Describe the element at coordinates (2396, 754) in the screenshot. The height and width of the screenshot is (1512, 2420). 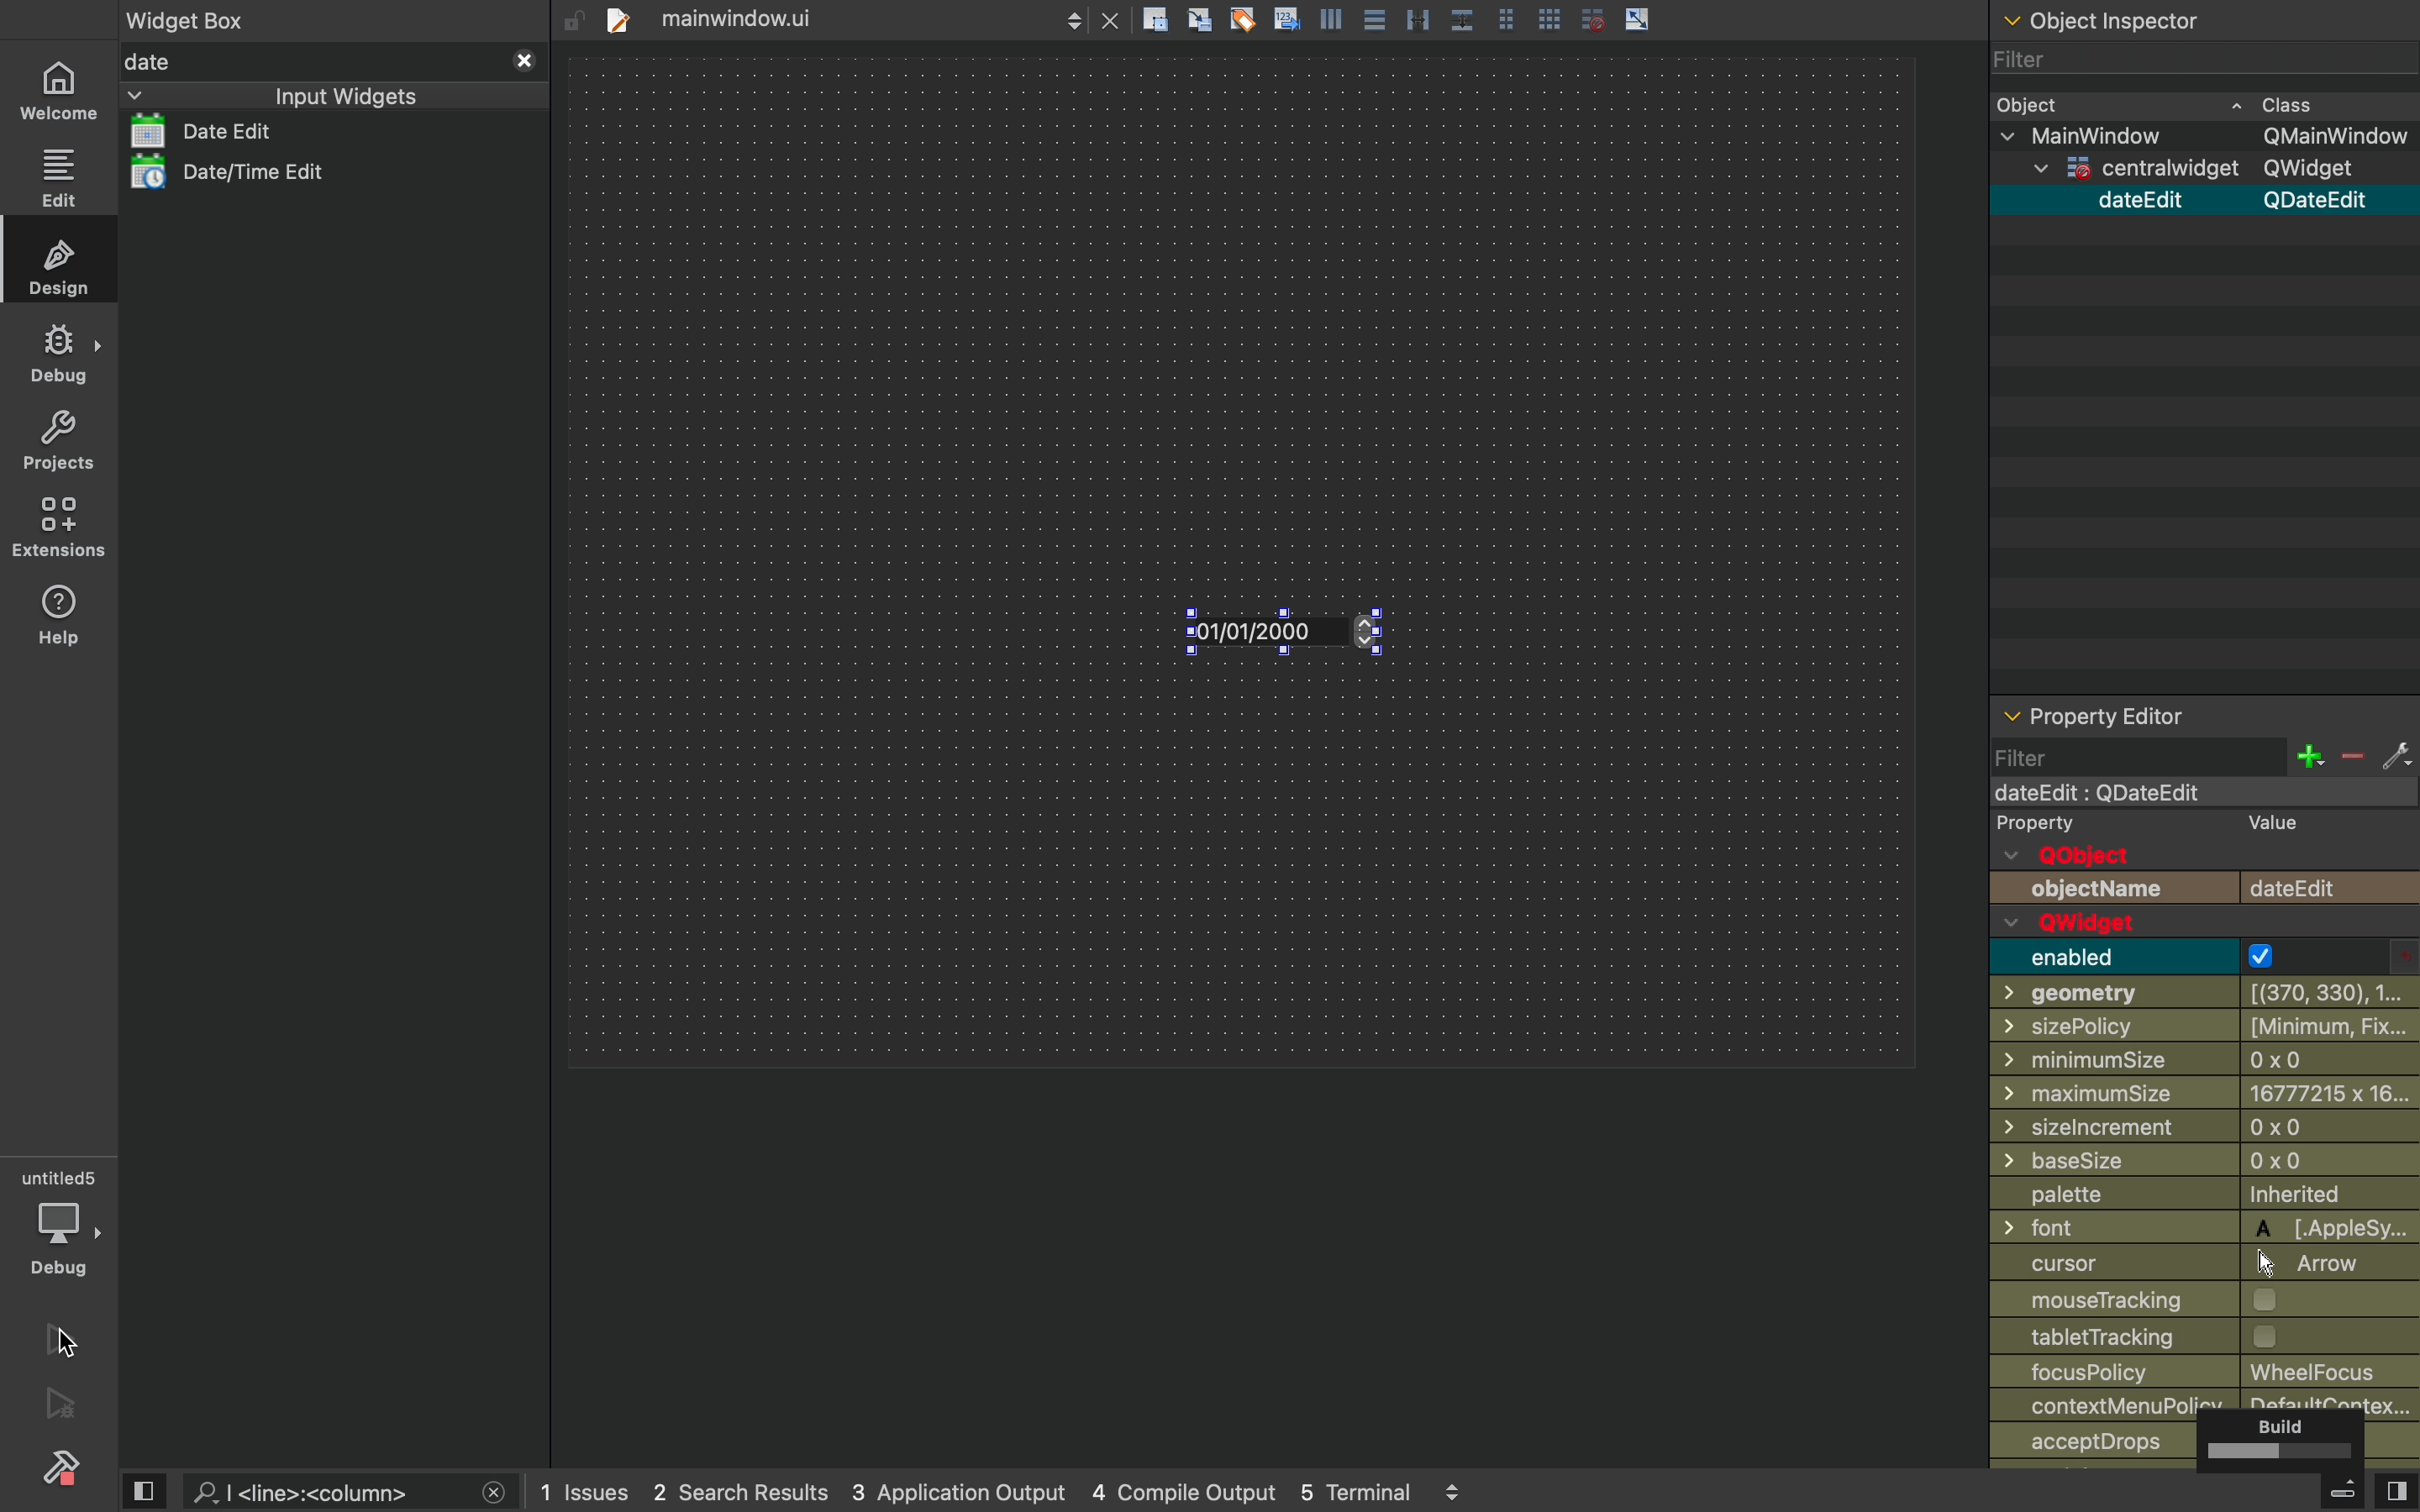
I see `settings` at that location.